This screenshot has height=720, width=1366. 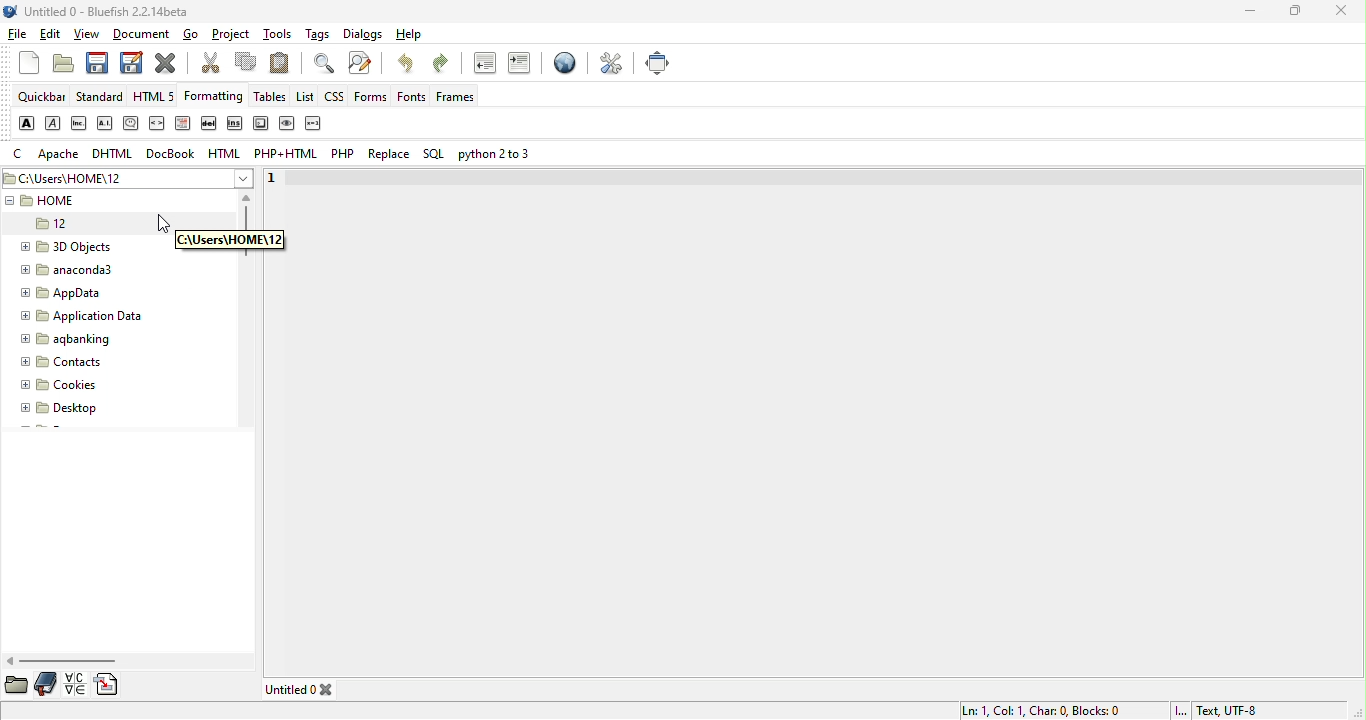 I want to click on redo, so click(x=447, y=67).